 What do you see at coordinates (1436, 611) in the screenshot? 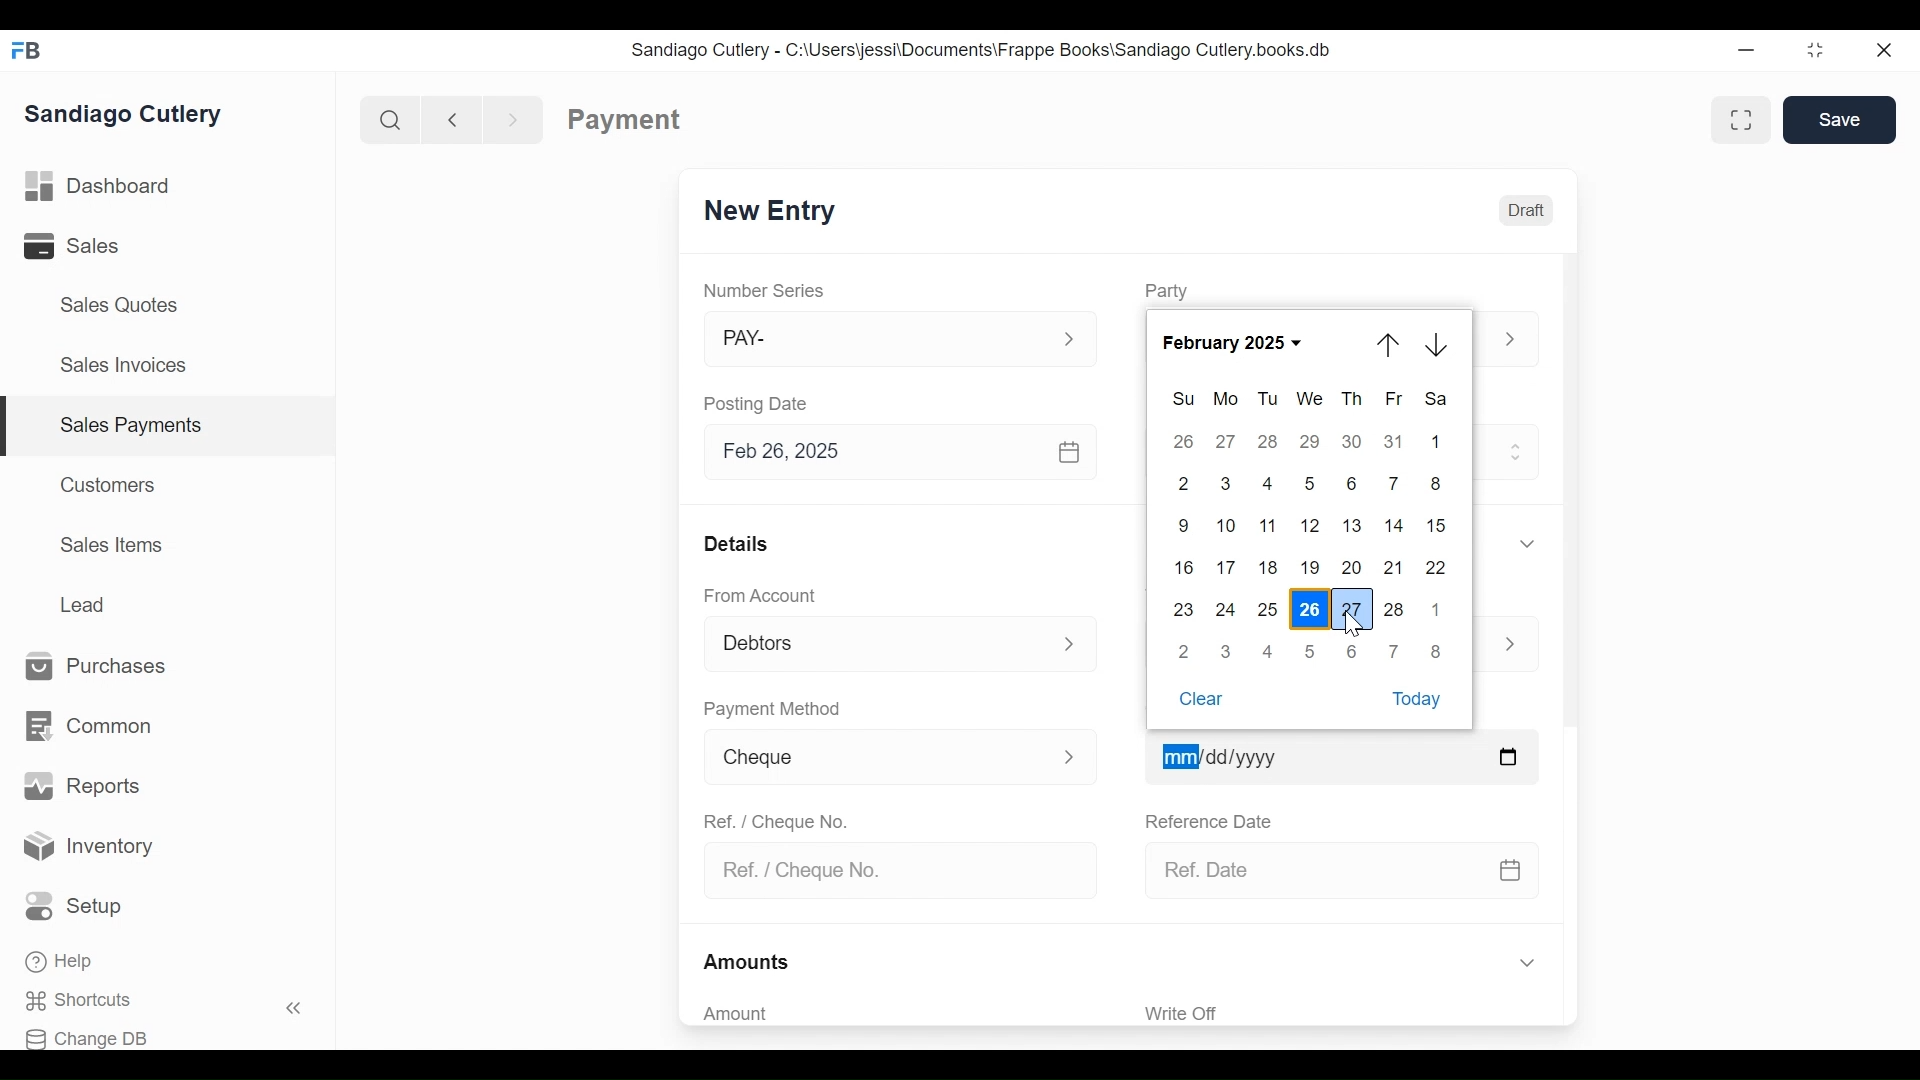
I see `1` at bounding box center [1436, 611].